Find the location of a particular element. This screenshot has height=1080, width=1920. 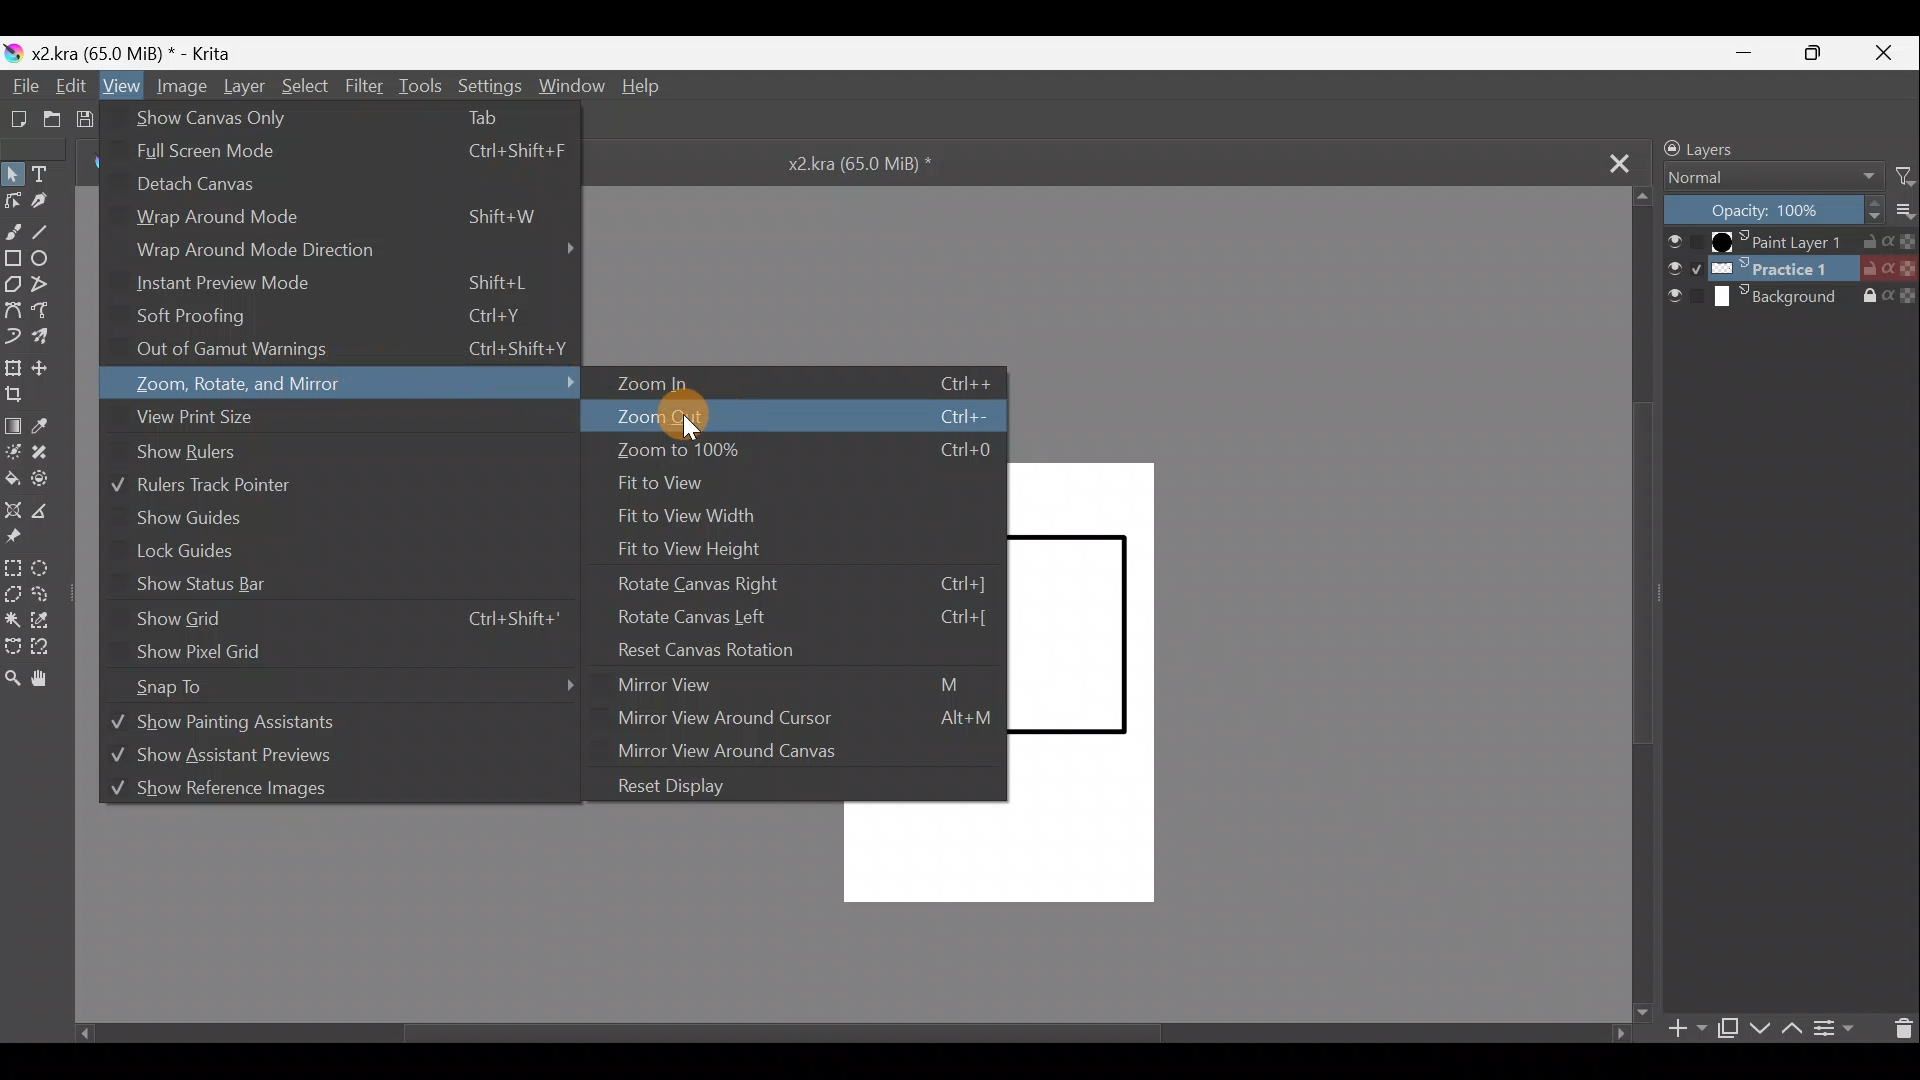

Show assistant previews is located at coordinates (263, 760).